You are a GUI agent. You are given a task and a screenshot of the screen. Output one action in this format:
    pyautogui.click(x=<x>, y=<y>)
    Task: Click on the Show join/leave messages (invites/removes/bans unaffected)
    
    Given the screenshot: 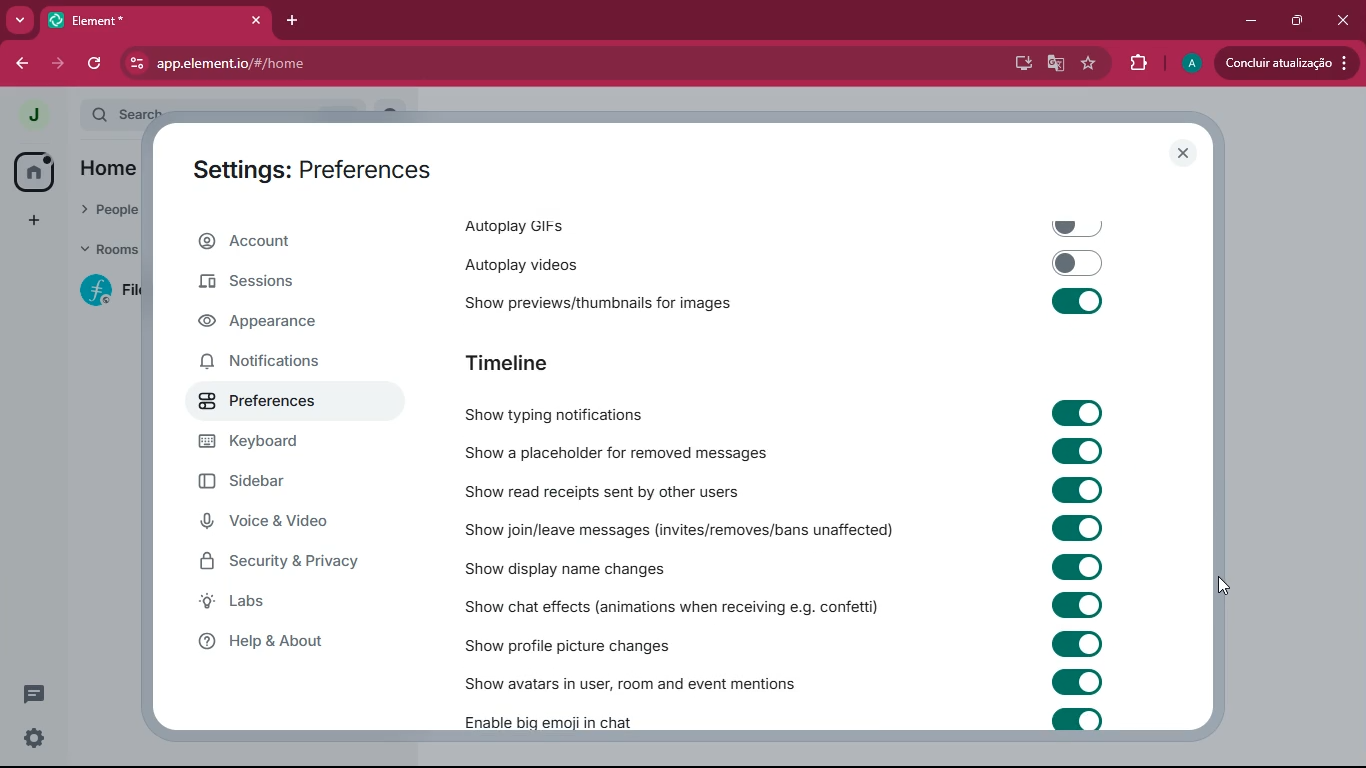 What is the action you would take?
    pyautogui.click(x=790, y=528)
    